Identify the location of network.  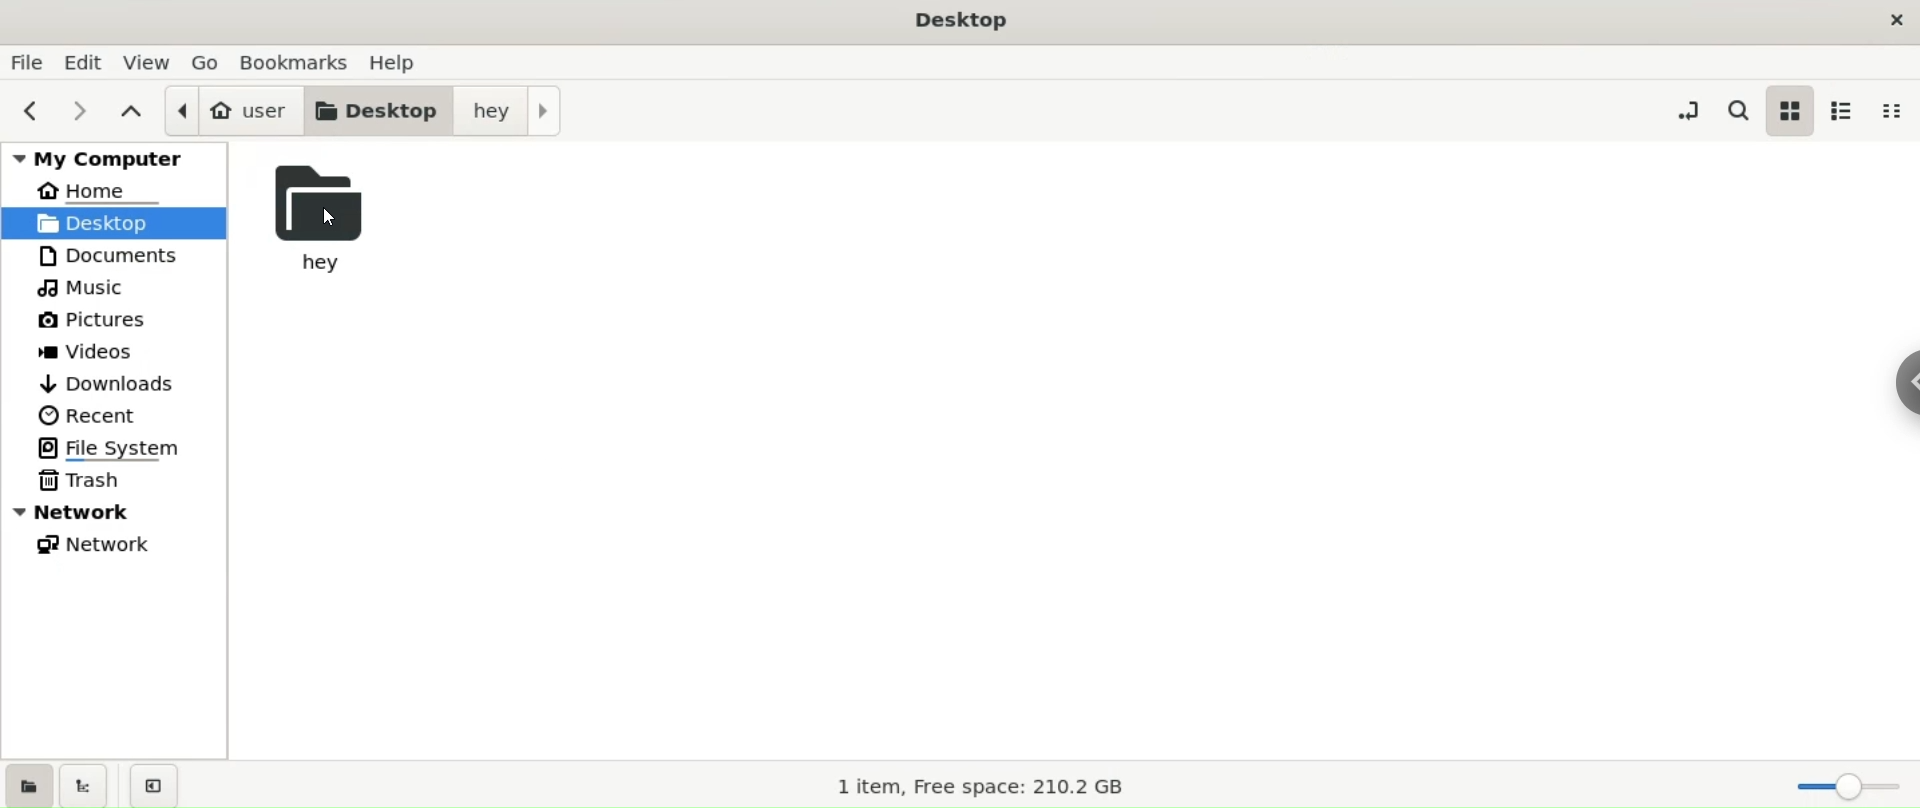
(123, 543).